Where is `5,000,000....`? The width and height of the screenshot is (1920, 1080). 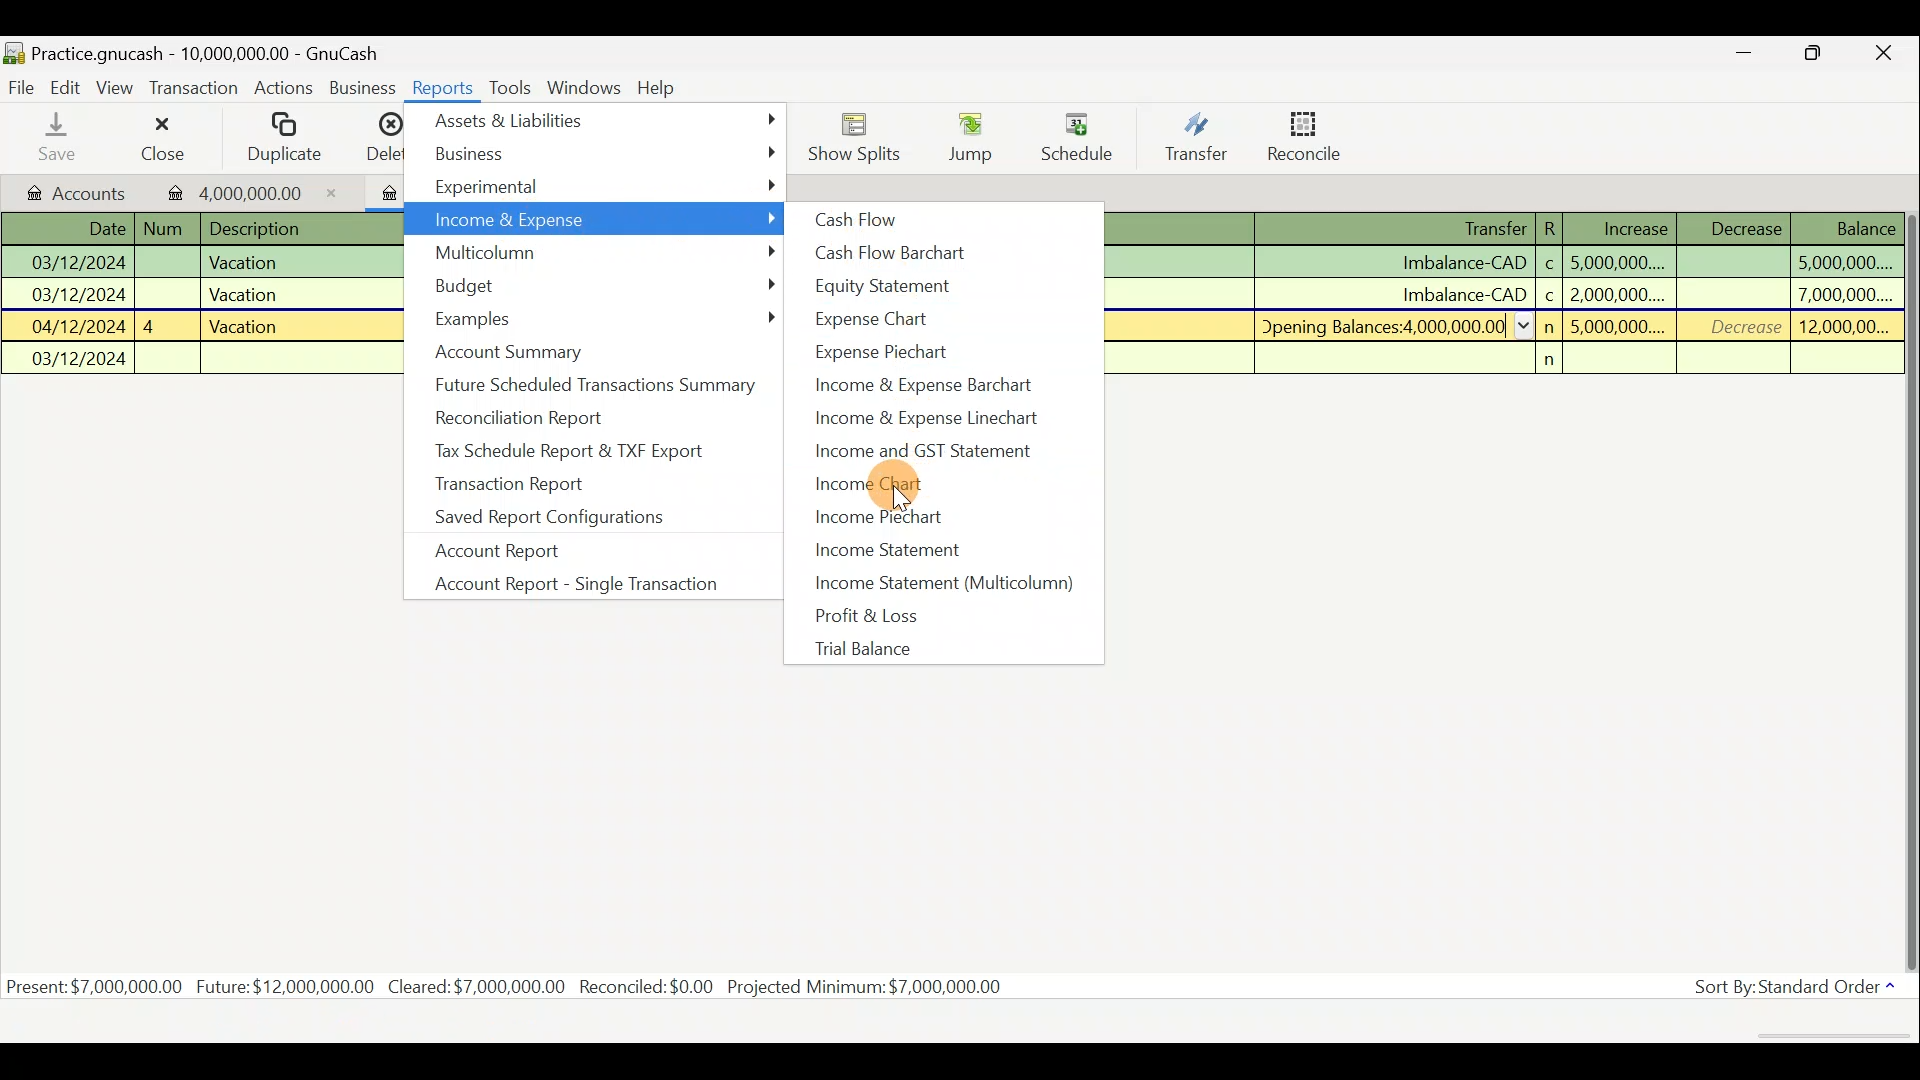 5,000,000.... is located at coordinates (1619, 262).